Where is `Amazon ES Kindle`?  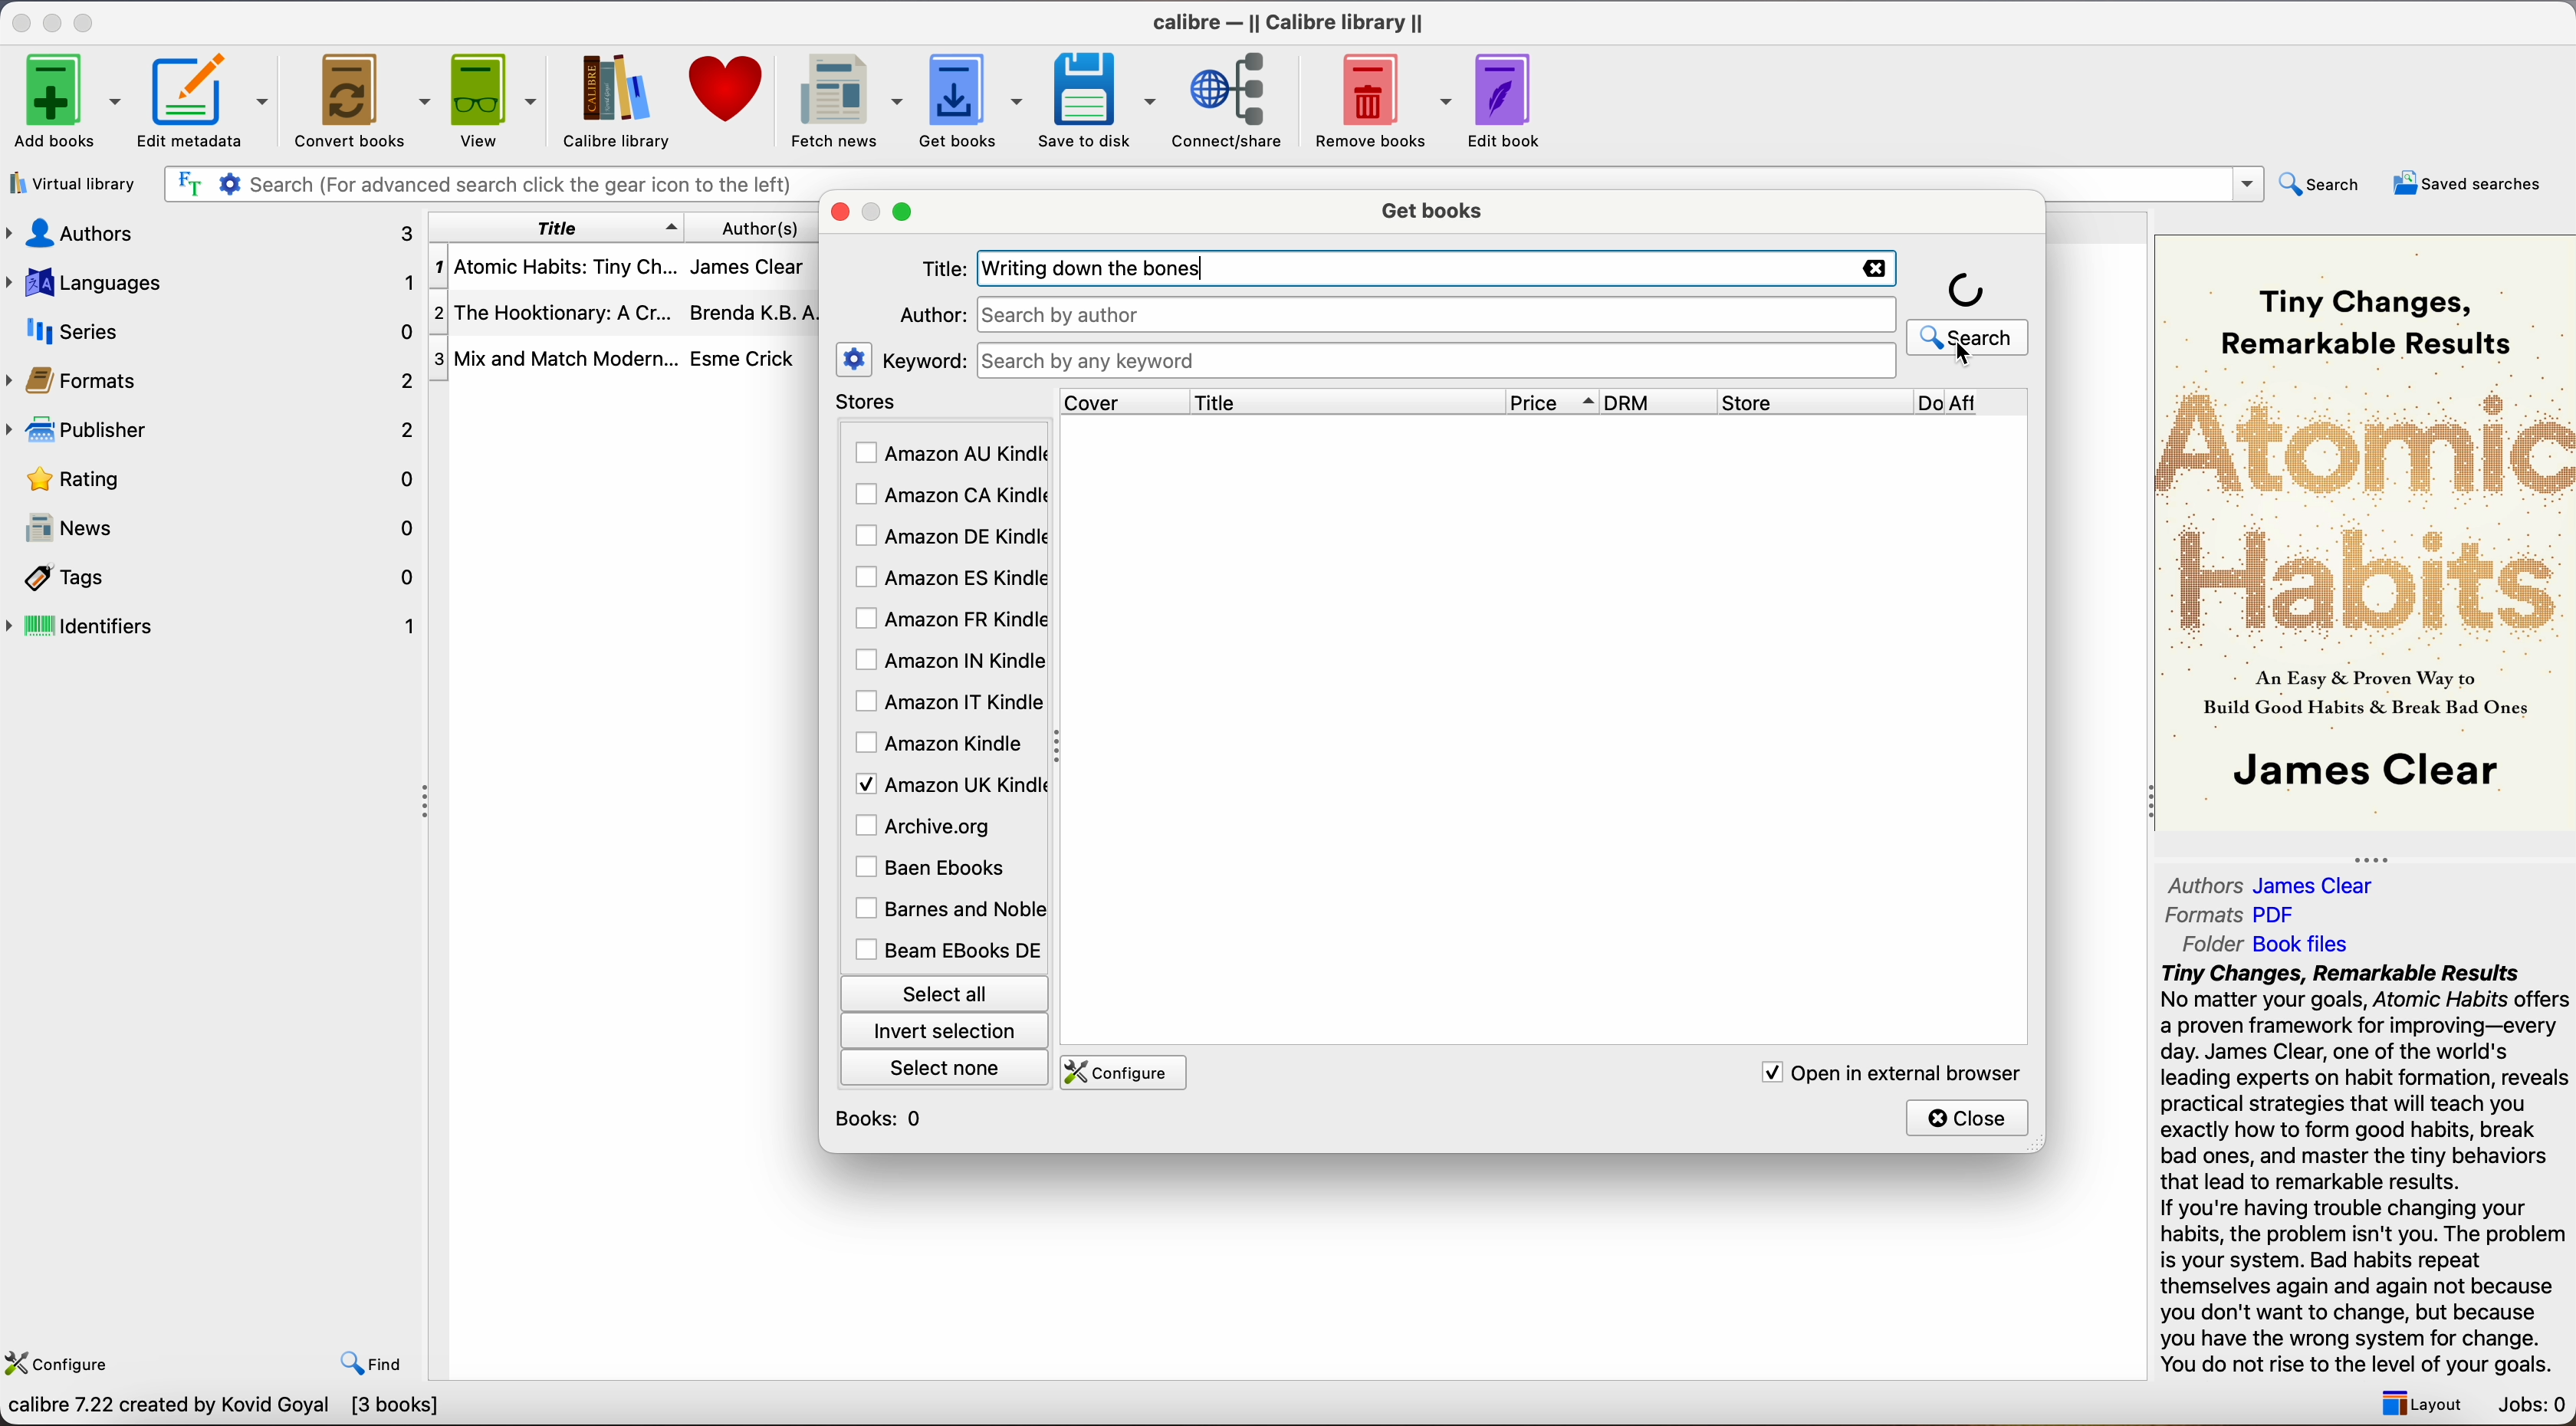 Amazon ES Kindle is located at coordinates (948, 578).